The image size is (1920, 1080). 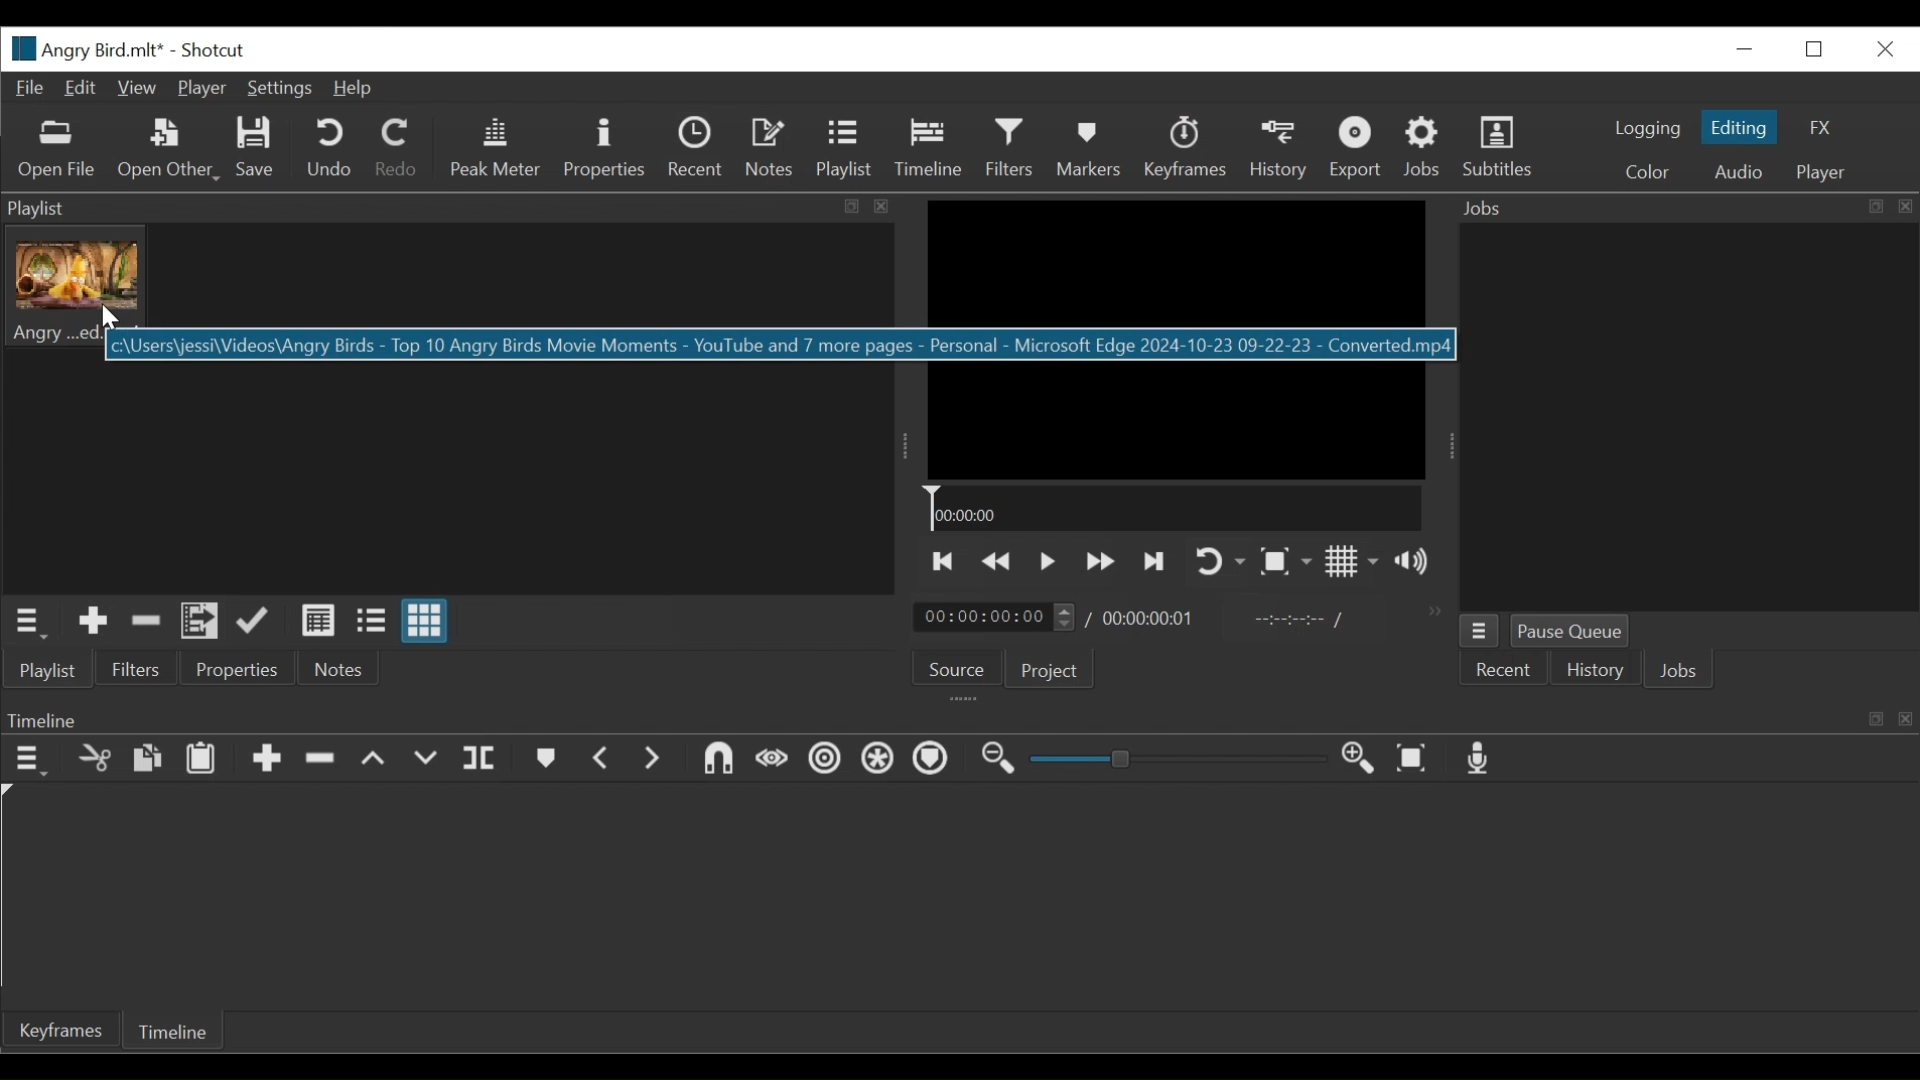 I want to click on Filter, so click(x=1009, y=147).